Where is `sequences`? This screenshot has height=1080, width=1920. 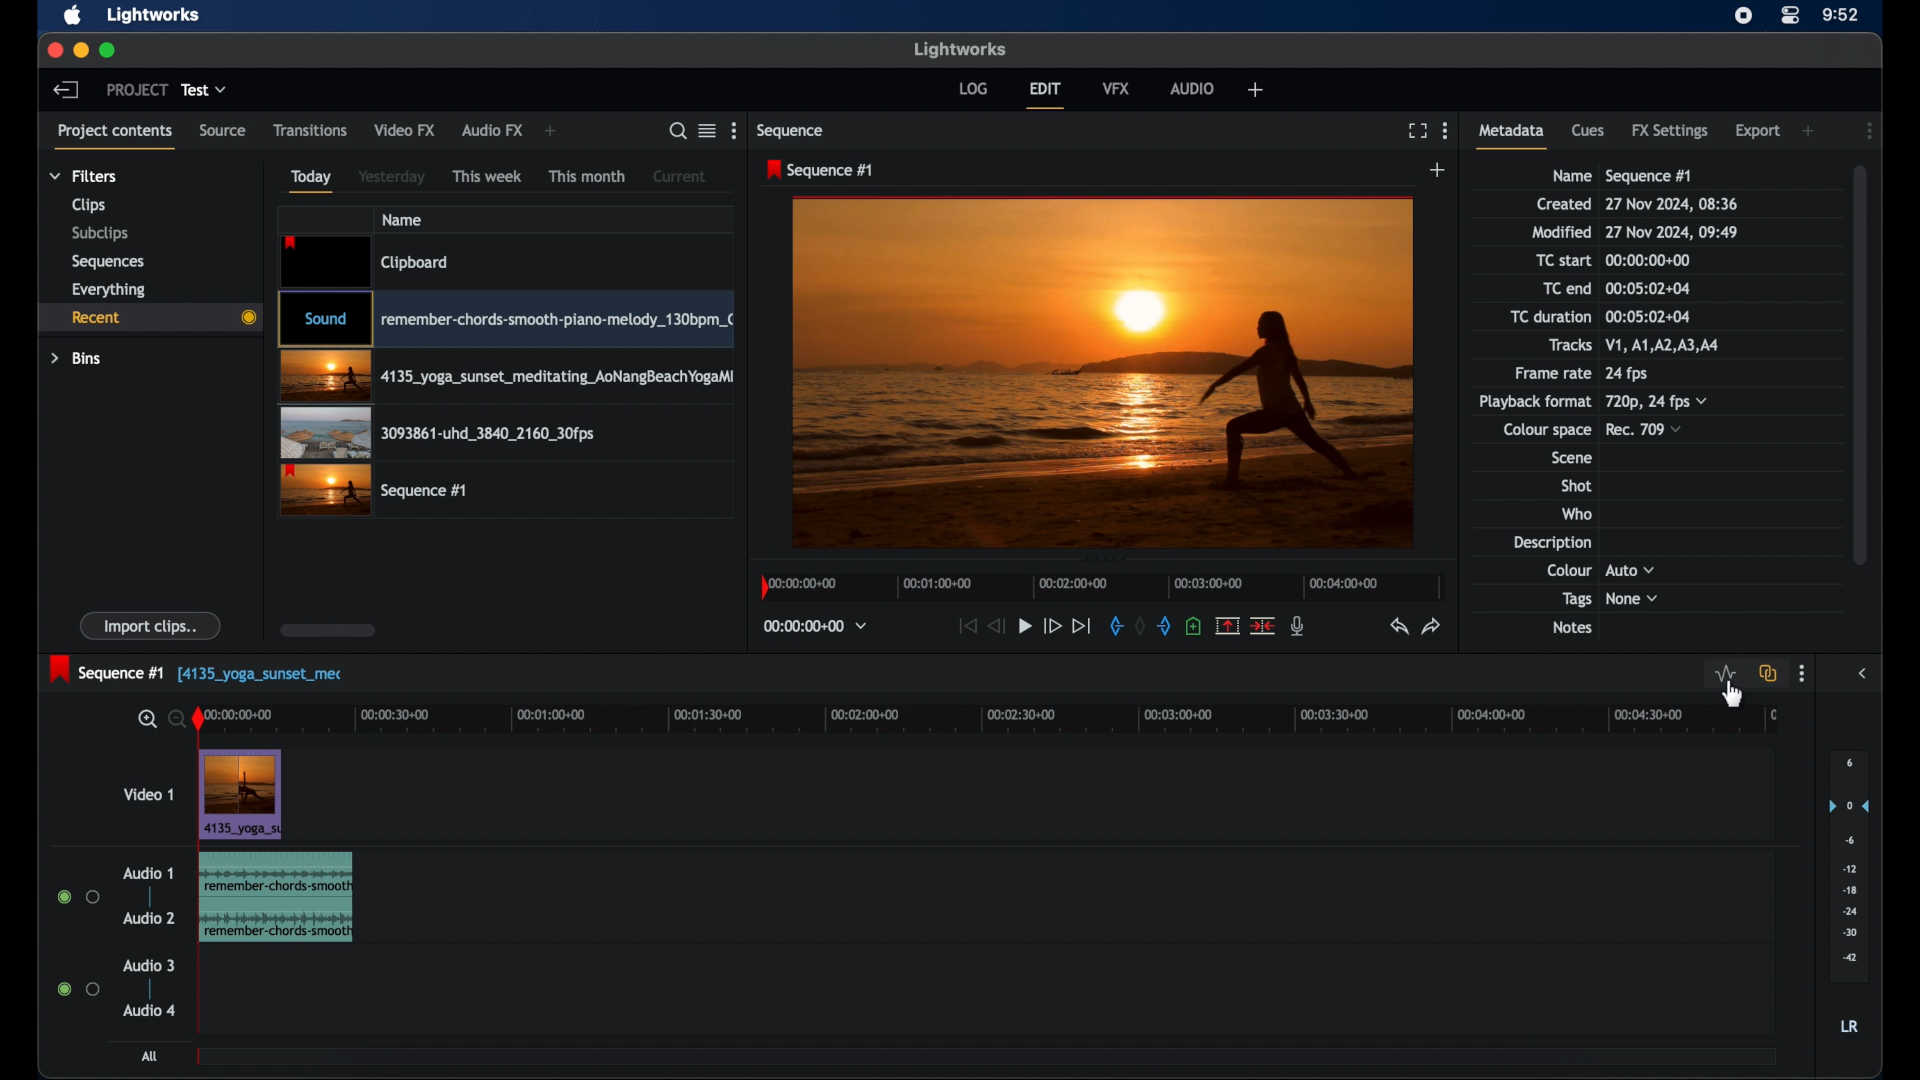 sequences is located at coordinates (108, 262).